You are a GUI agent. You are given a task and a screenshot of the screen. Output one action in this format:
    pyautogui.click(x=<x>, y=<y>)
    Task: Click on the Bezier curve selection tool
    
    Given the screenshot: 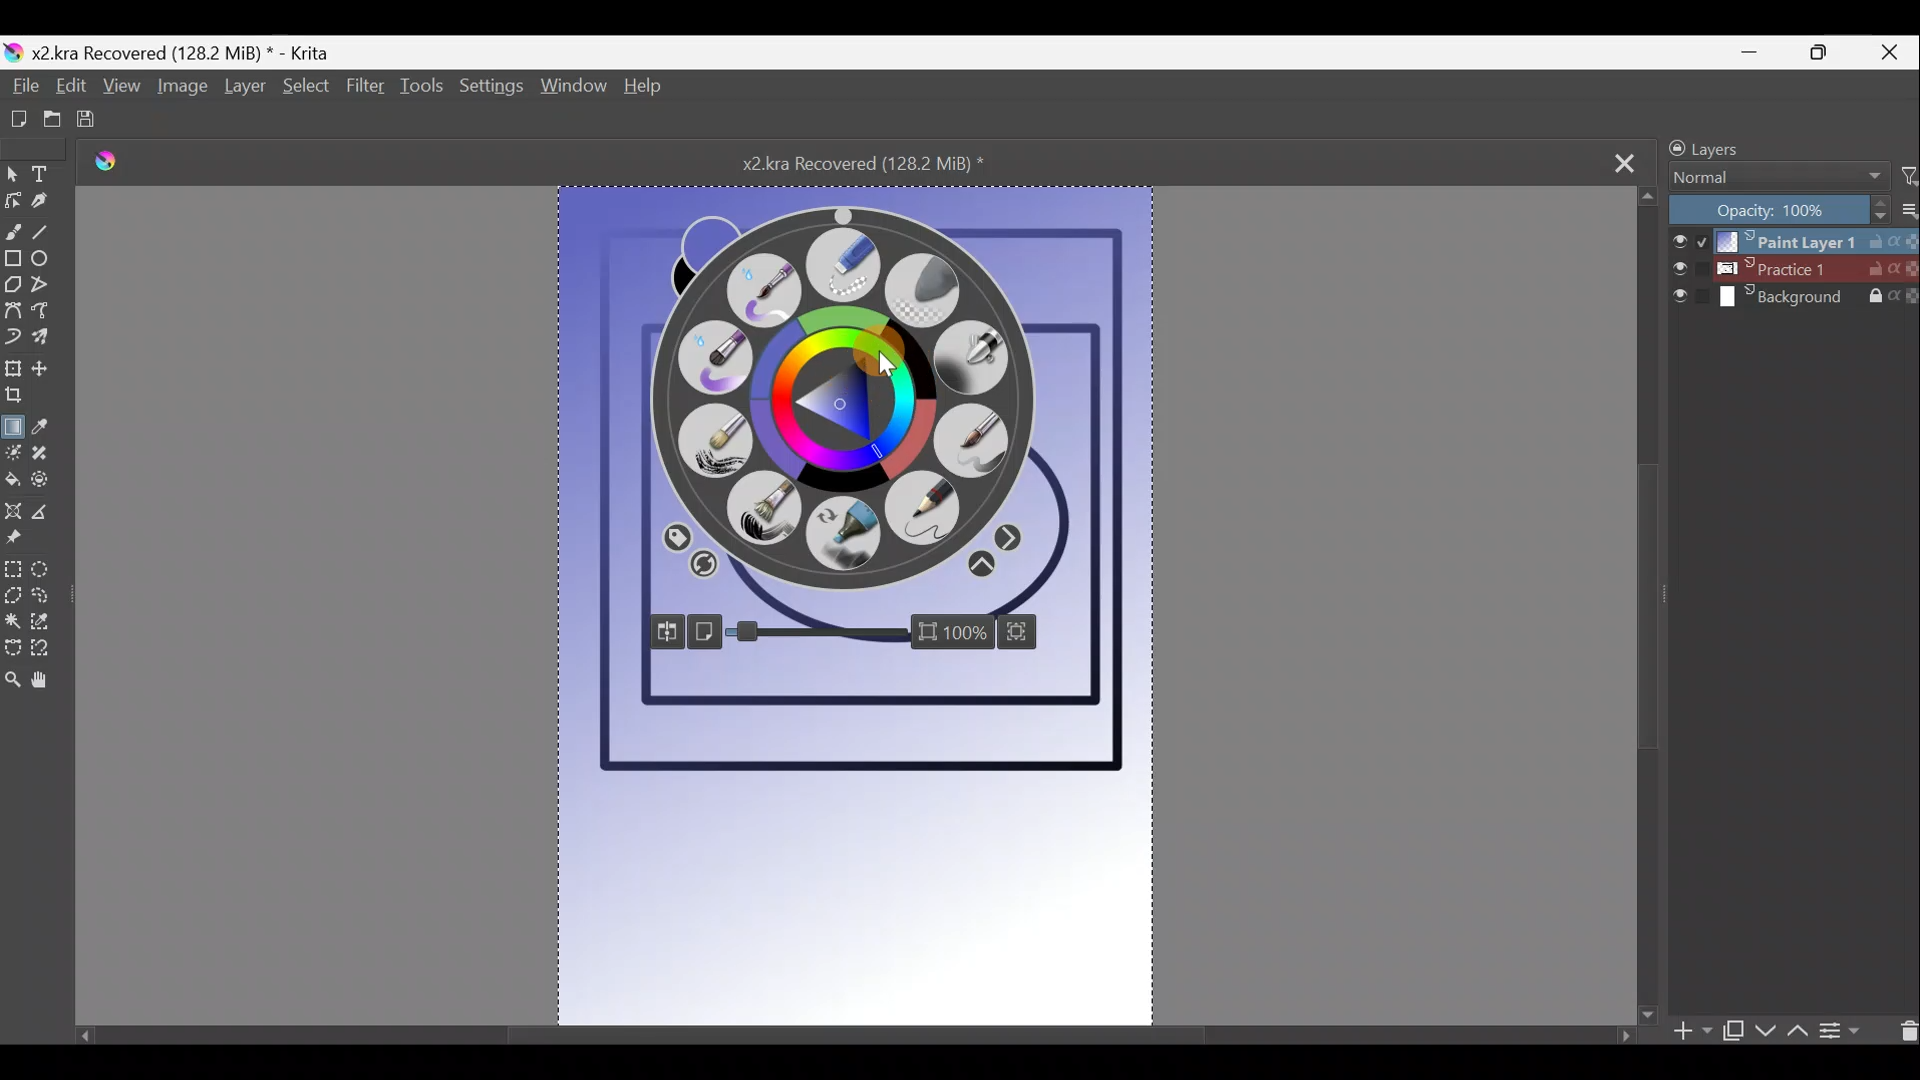 What is the action you would take?
    pyautogui.click(x=12, y=650)
    